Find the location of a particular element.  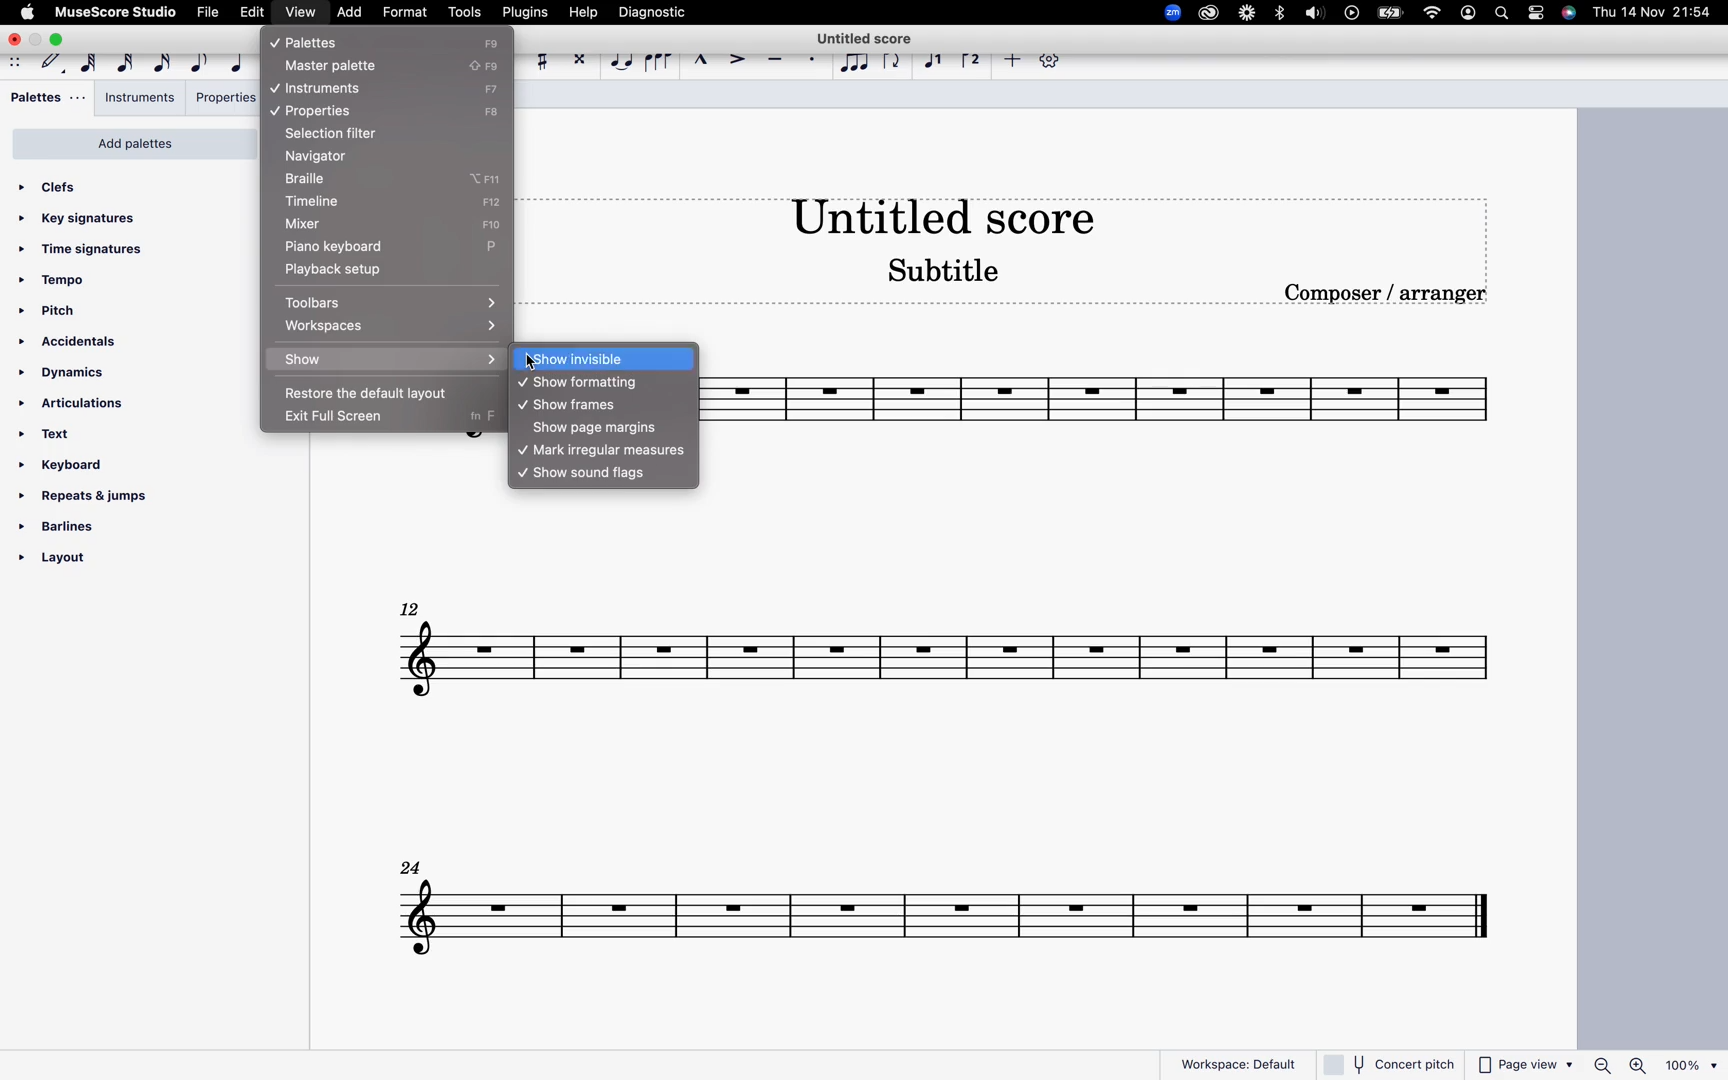

pitch is located at coordinates (63, 312).